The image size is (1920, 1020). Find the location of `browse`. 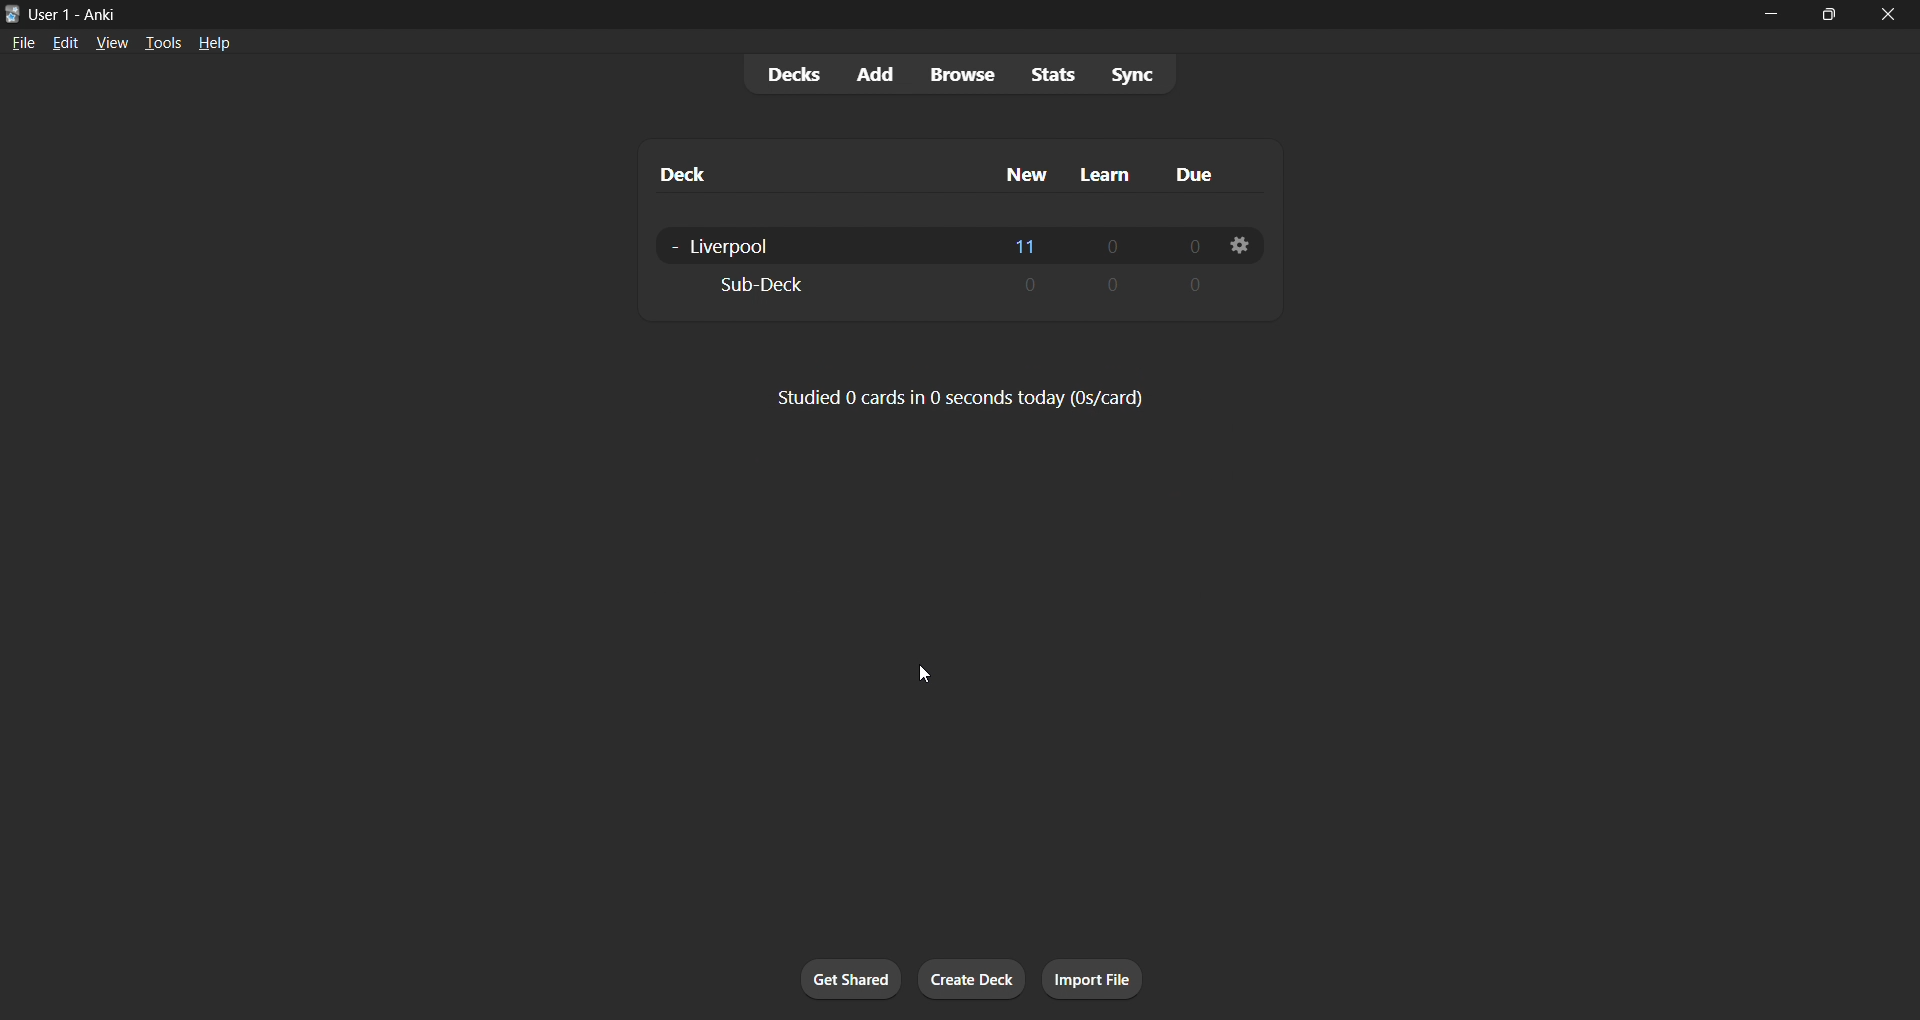

browse is located at coordinates (958, 71).